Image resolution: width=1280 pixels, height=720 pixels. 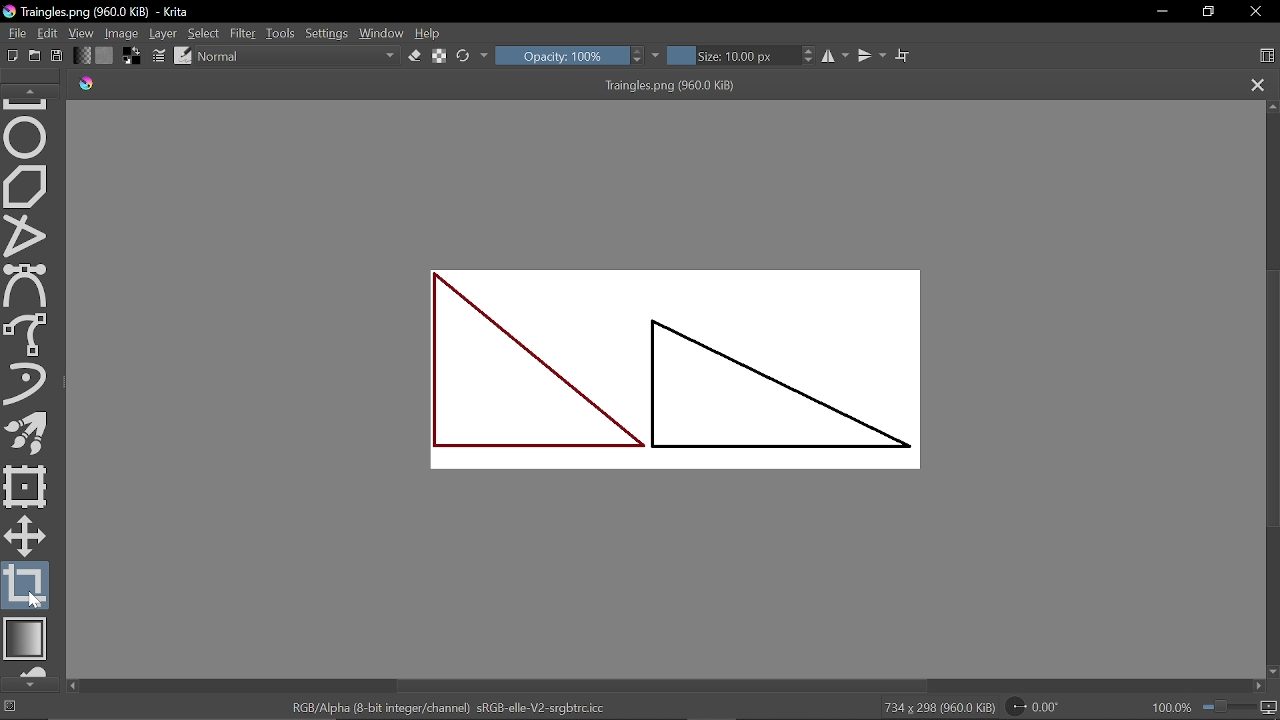 What do you see at coordinates (1039, 707) in the screenshot?
I see `Rotation` at bounding box center [1039, 707].